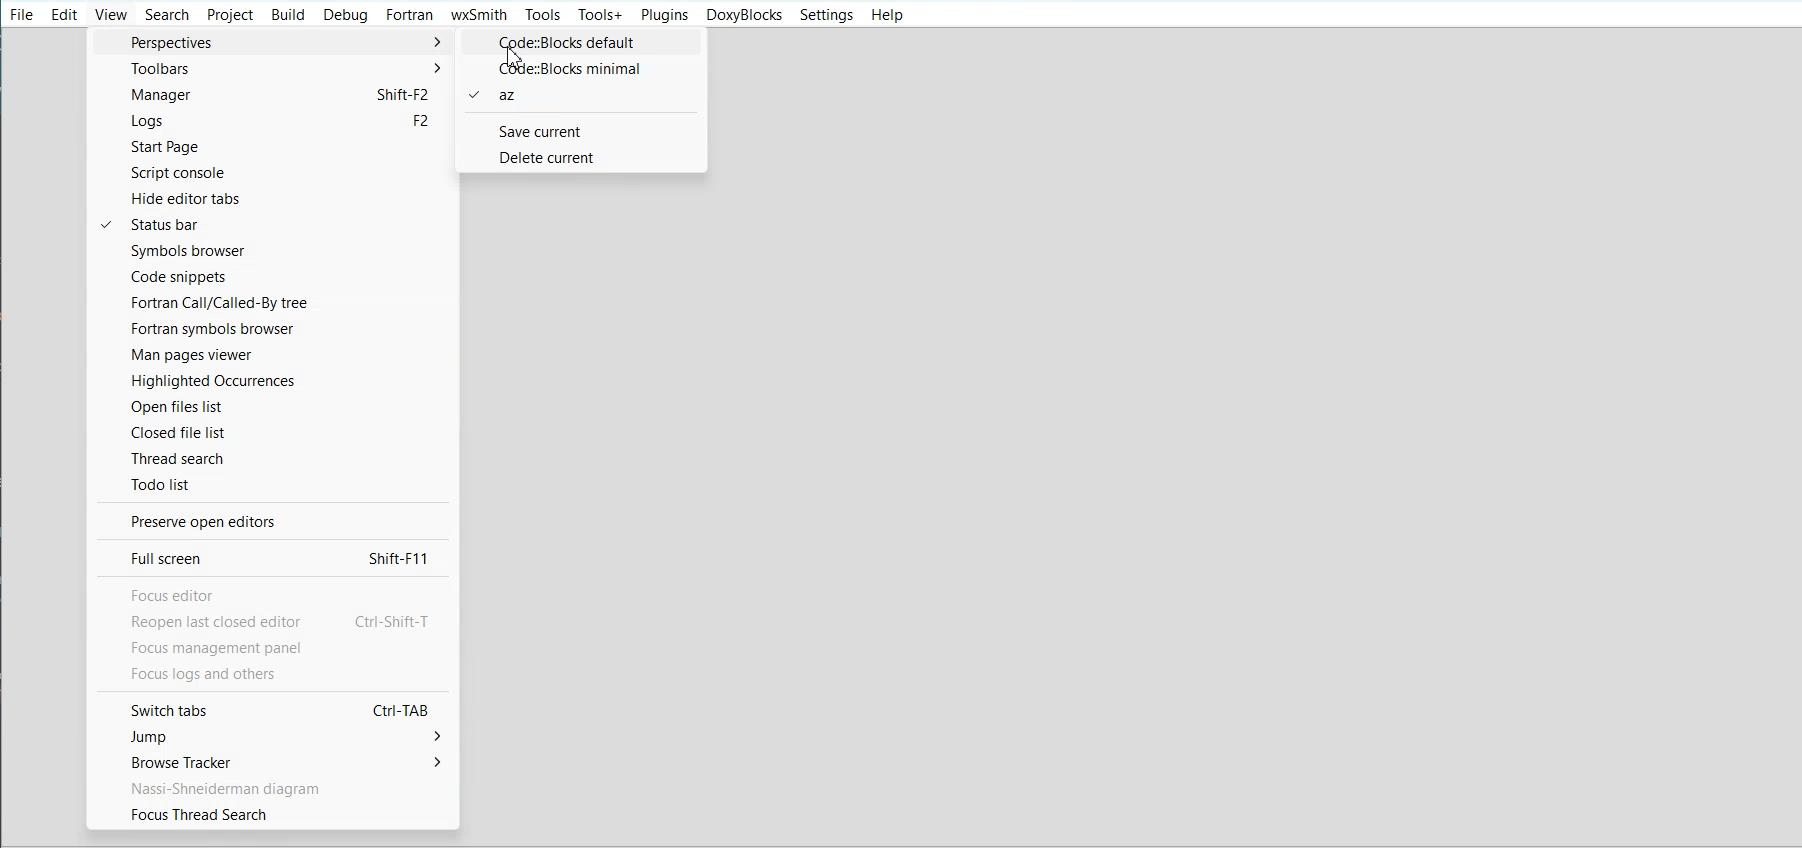  Describe the element at coordinates (277, 634) in the screenshot. I see `text` at that location.